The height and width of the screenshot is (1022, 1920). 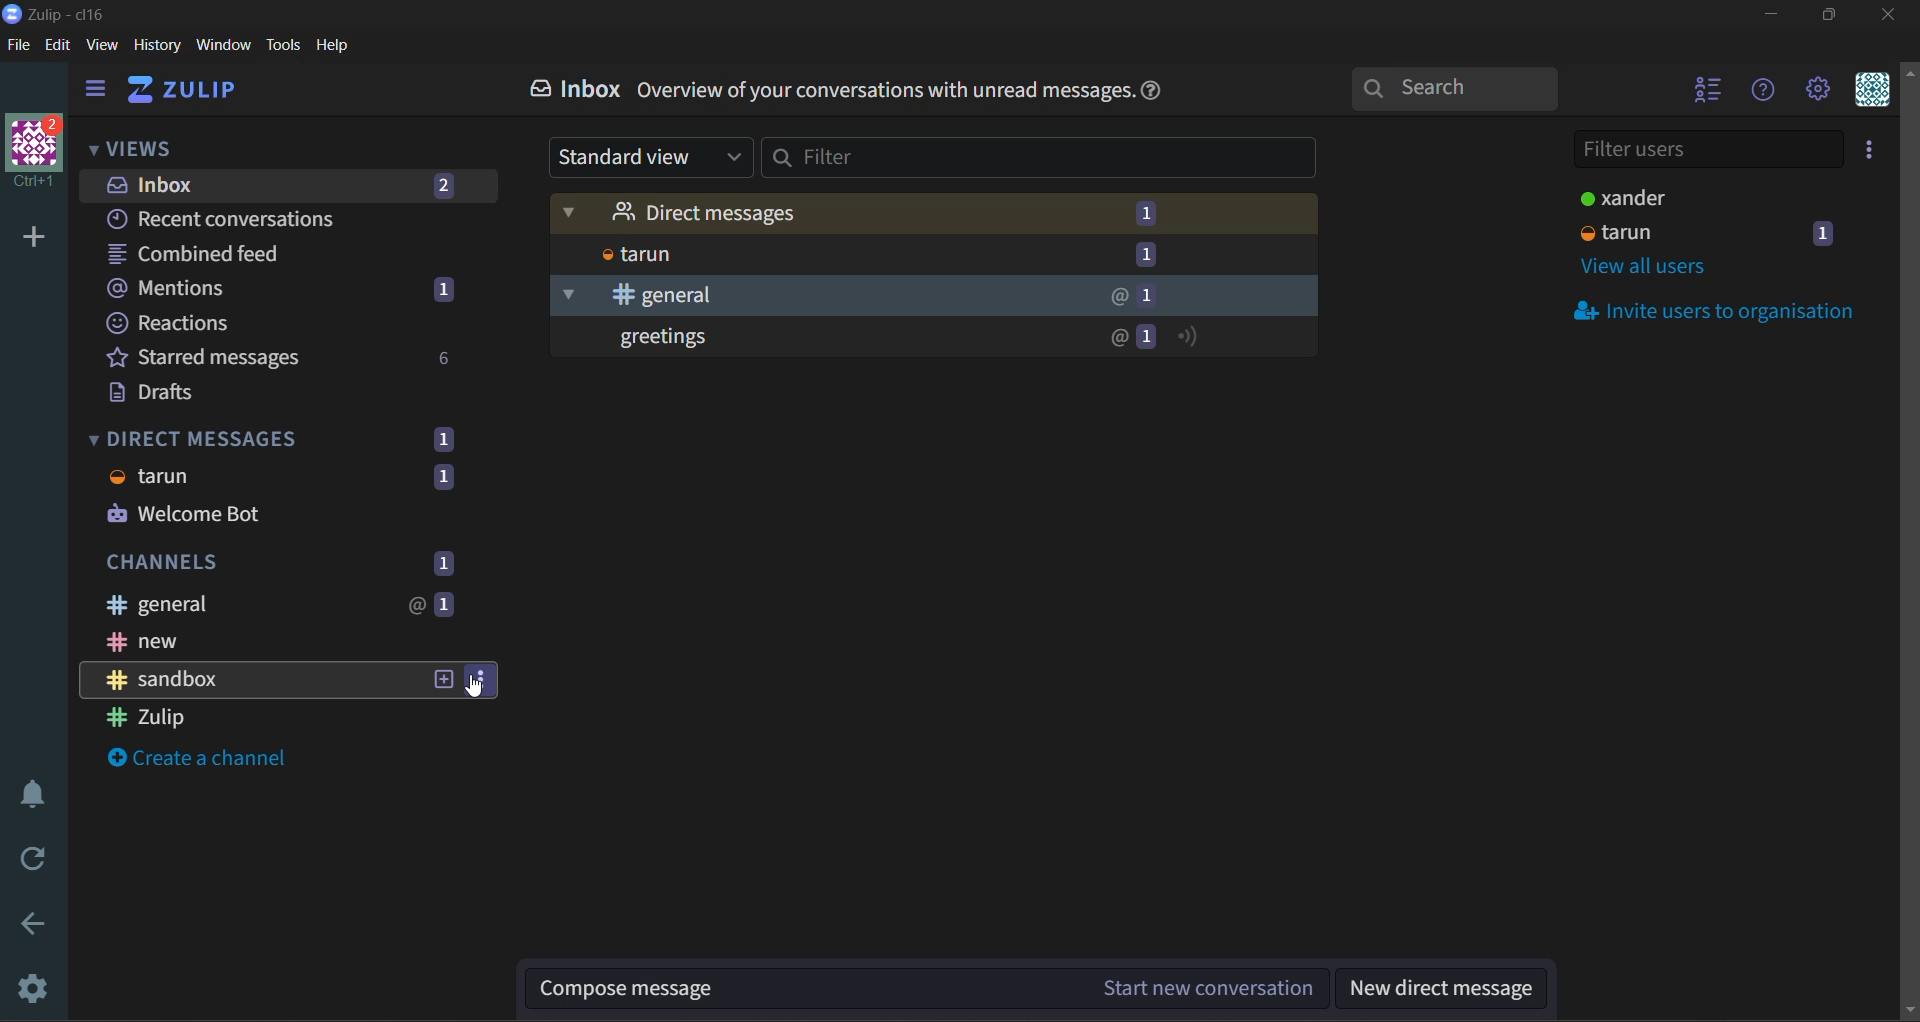 What do you see at coordinates (1703, 94) in the screenshot?
I see `hide user list` at bounding box center [1703, 94].